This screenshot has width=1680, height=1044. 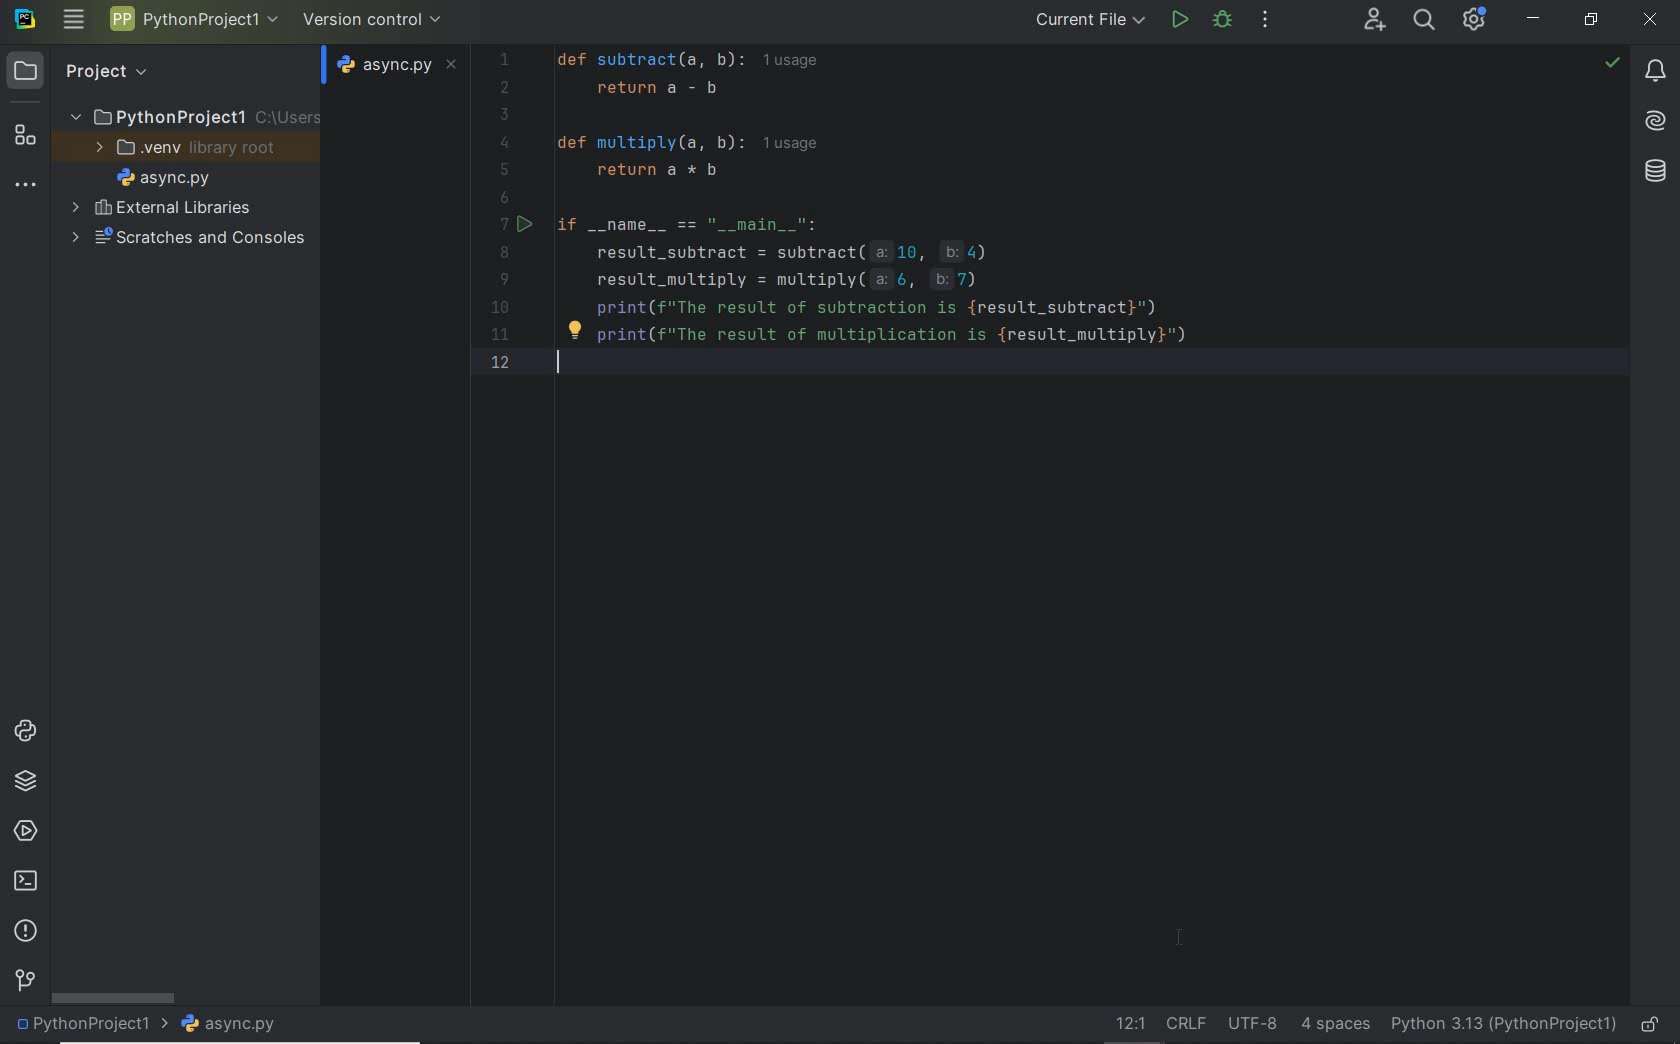 What do you see at coordinates (24, 932) in the screenshot?
I see `problems` at bounding box center [24, 932].